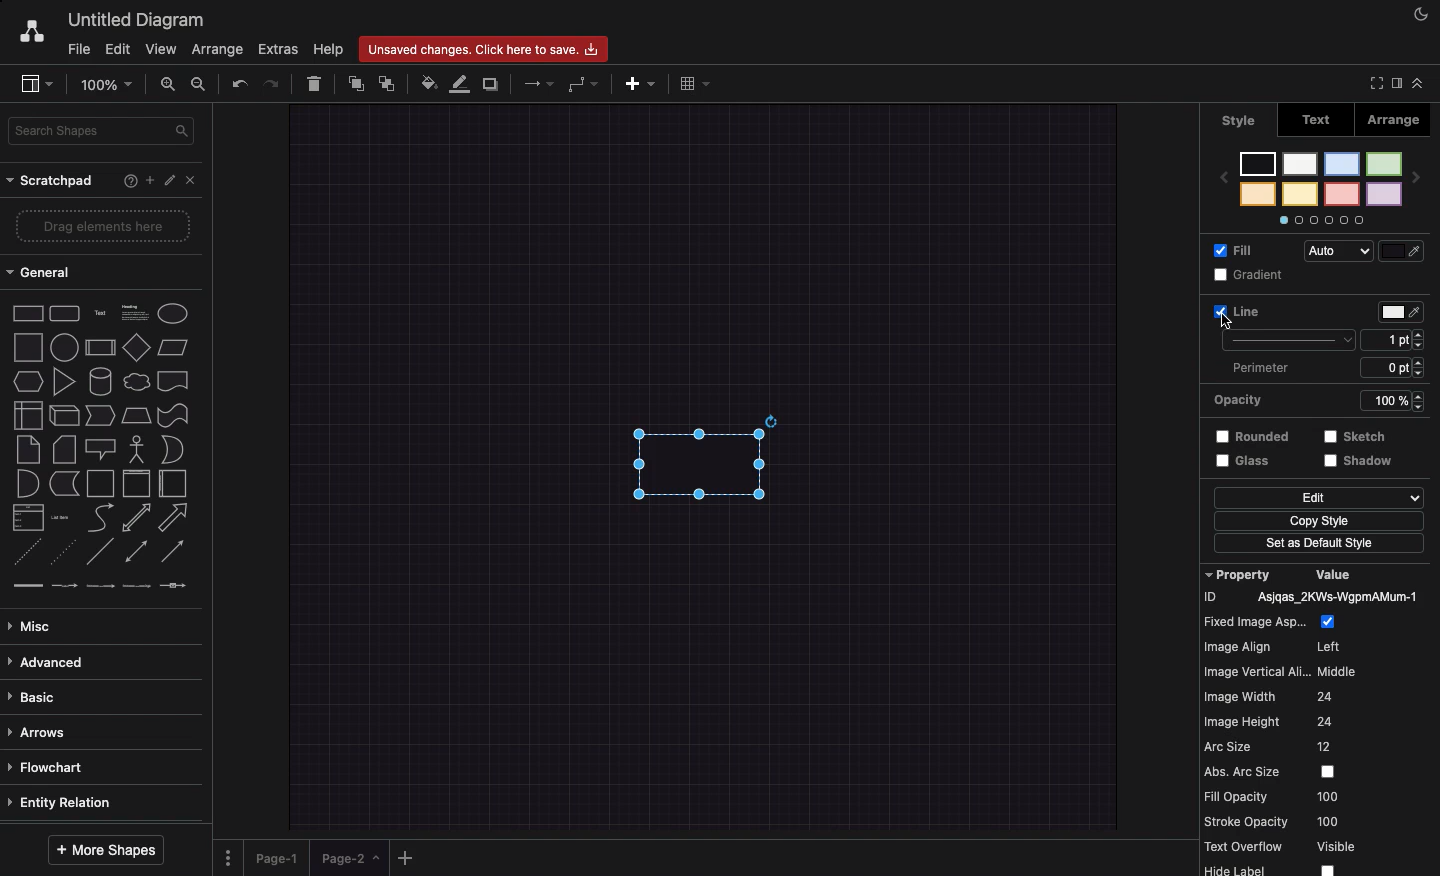 The height and width of the screenshot is (876, 1440). Describe the element at coordinates (1398, 355) in the screenshot. I see `Size` at that location.